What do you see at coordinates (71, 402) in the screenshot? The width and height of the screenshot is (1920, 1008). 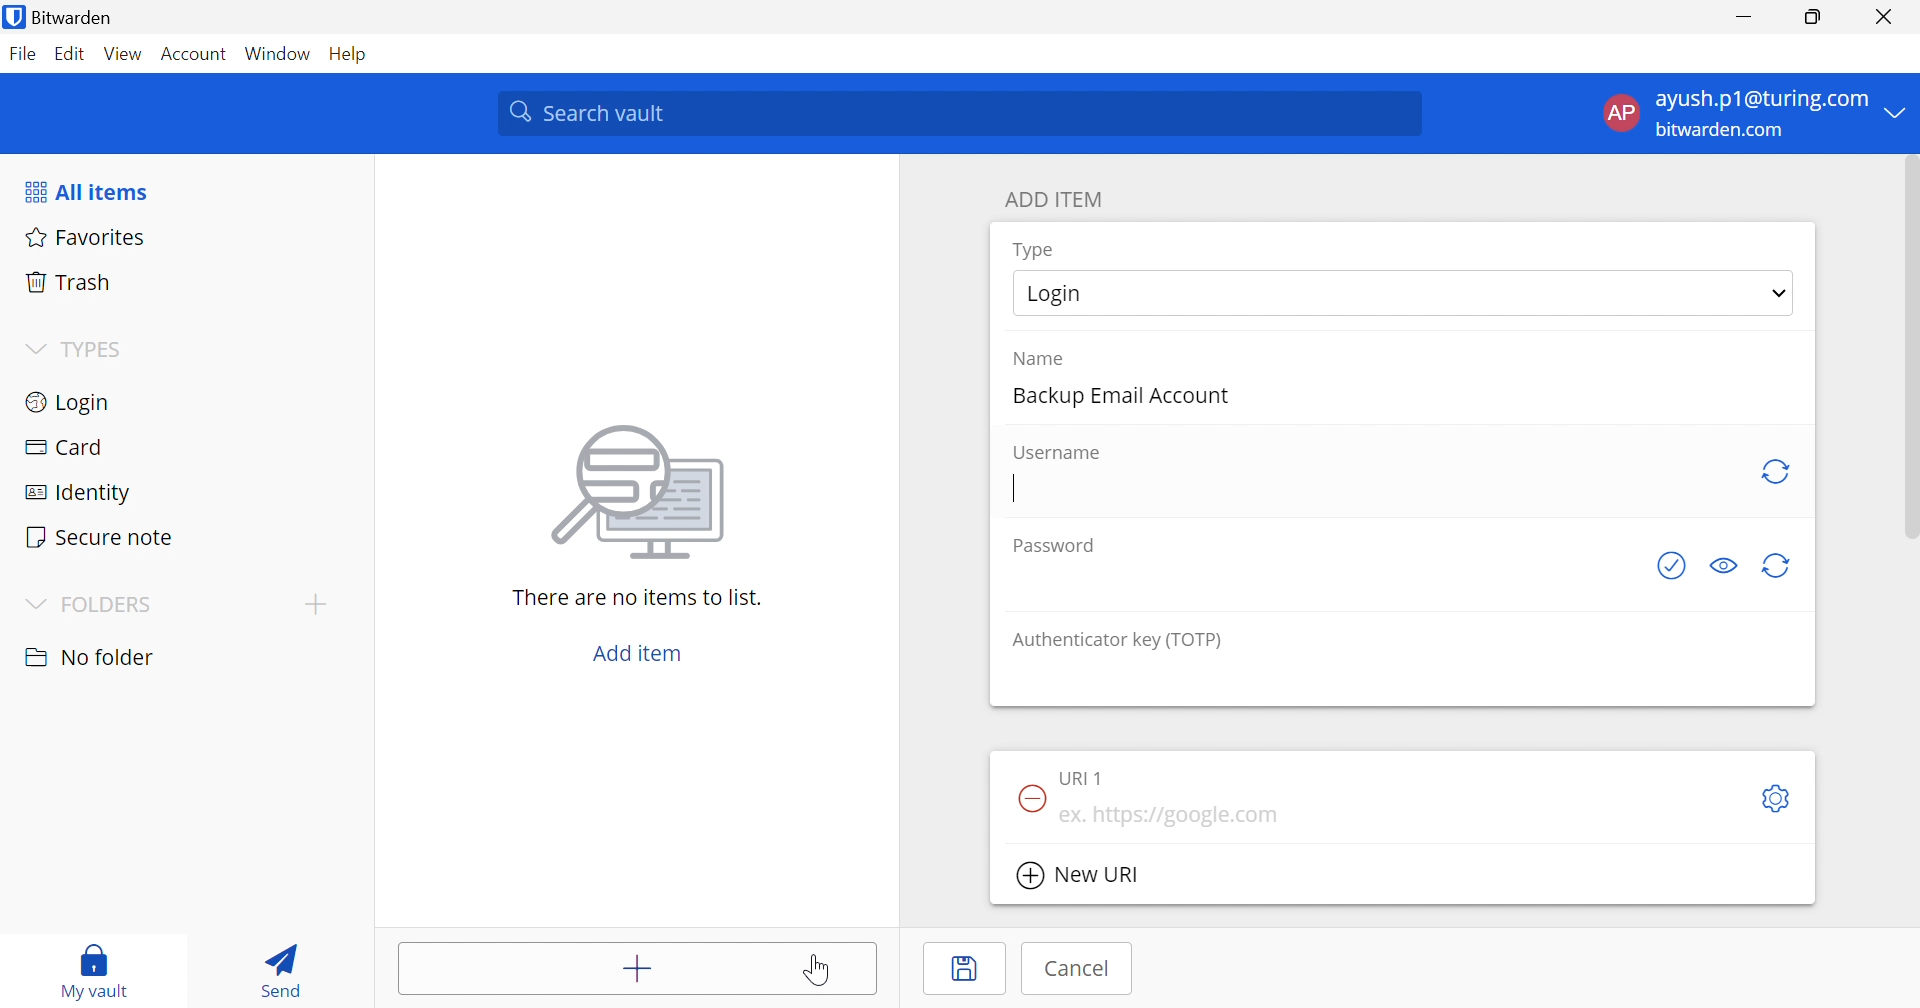 I see `Login` at bounding box center [71, 402].